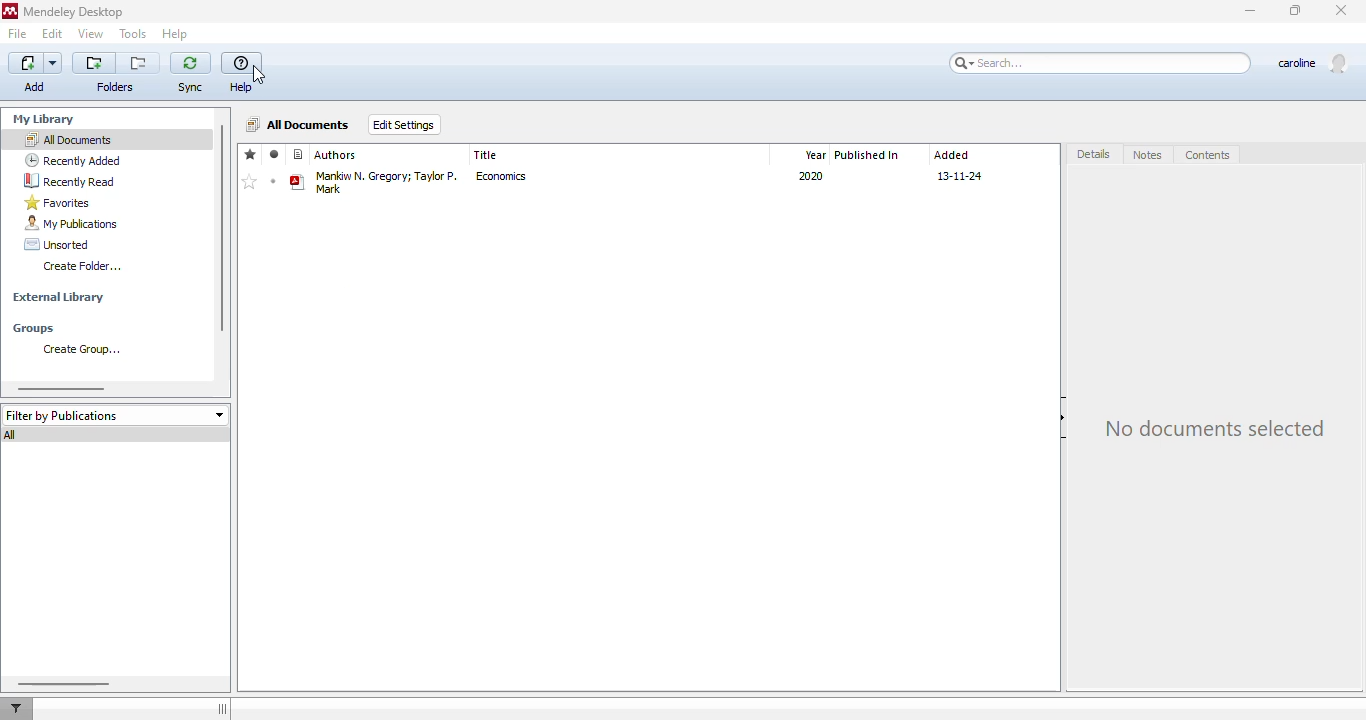 The image size is (1366, 720). What do you see at coordinates (404, 125) in the screenshot?
I see `edit settings` at bounding box center [404, 125].